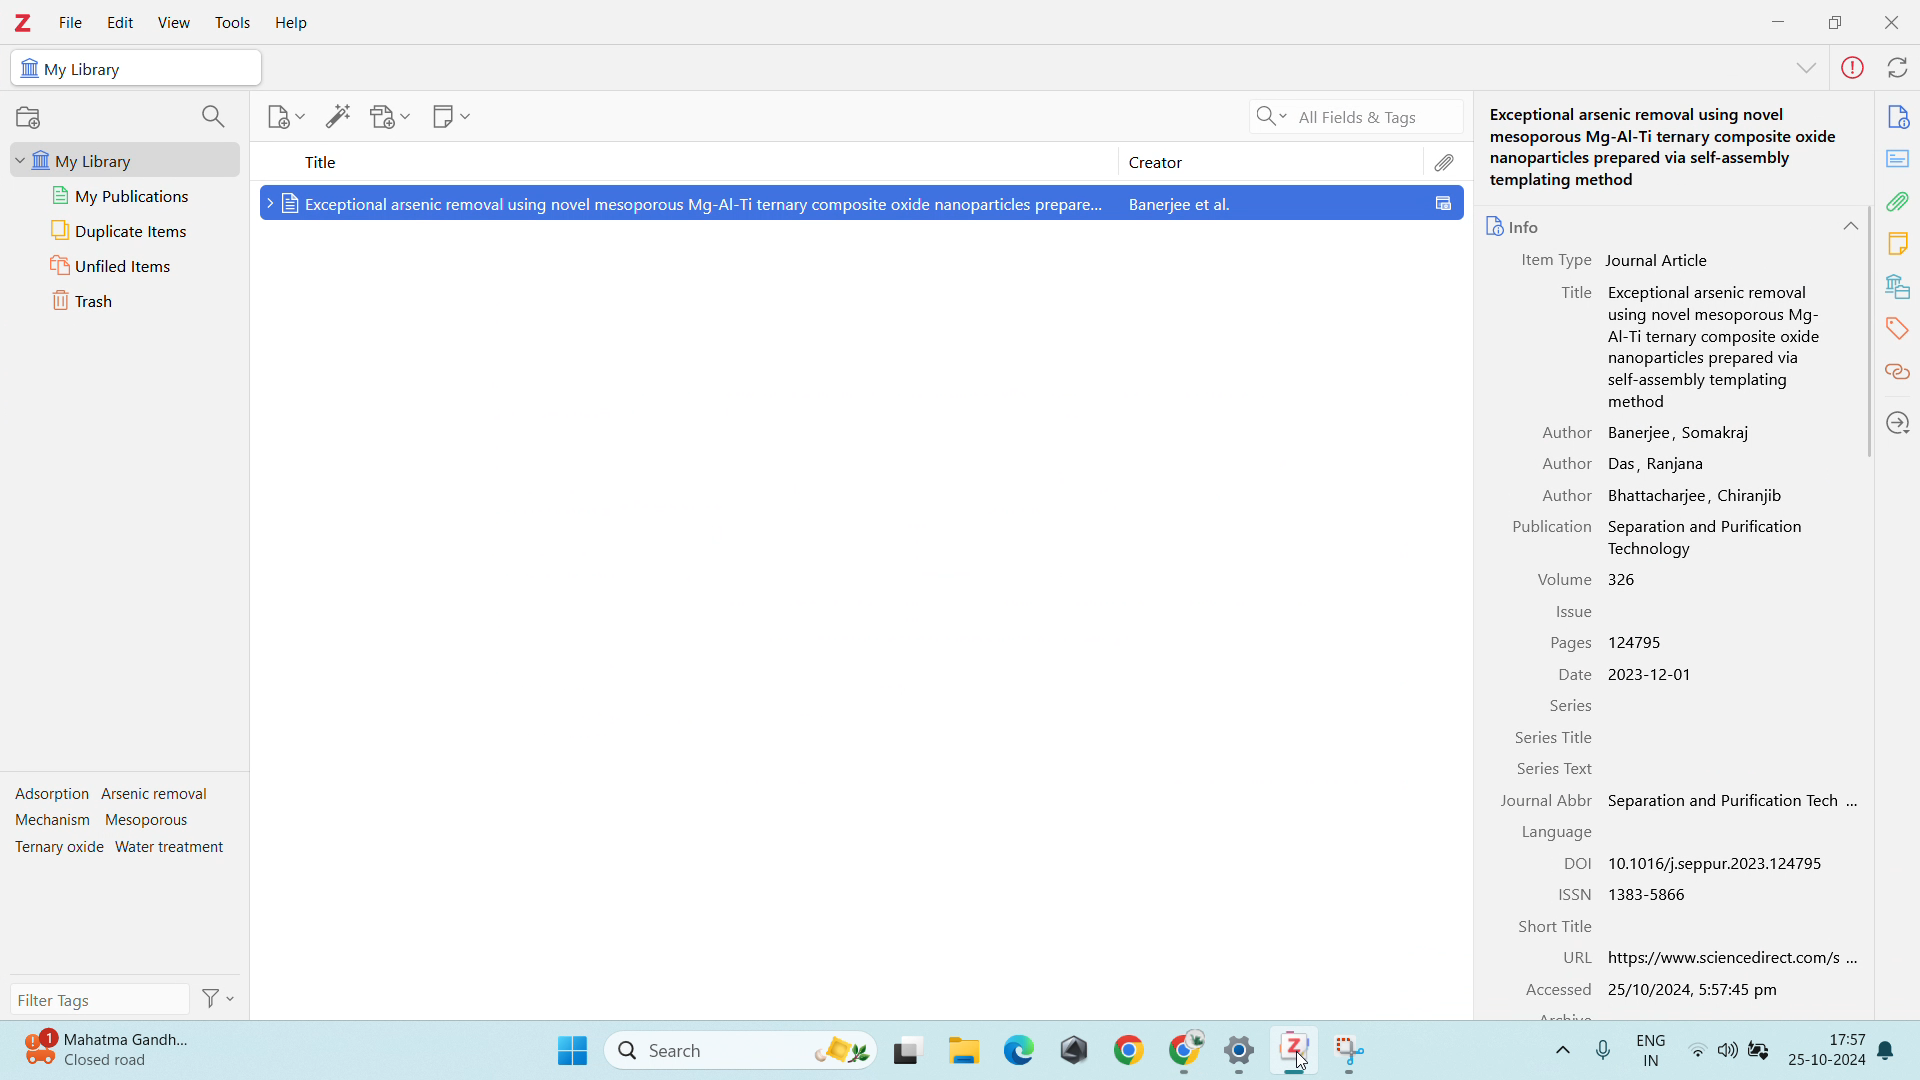 This screenshot has height=1080, width=1920. I want to click on DOI 10.1016/j.seppur.2023.124795, so click(1693, 862).